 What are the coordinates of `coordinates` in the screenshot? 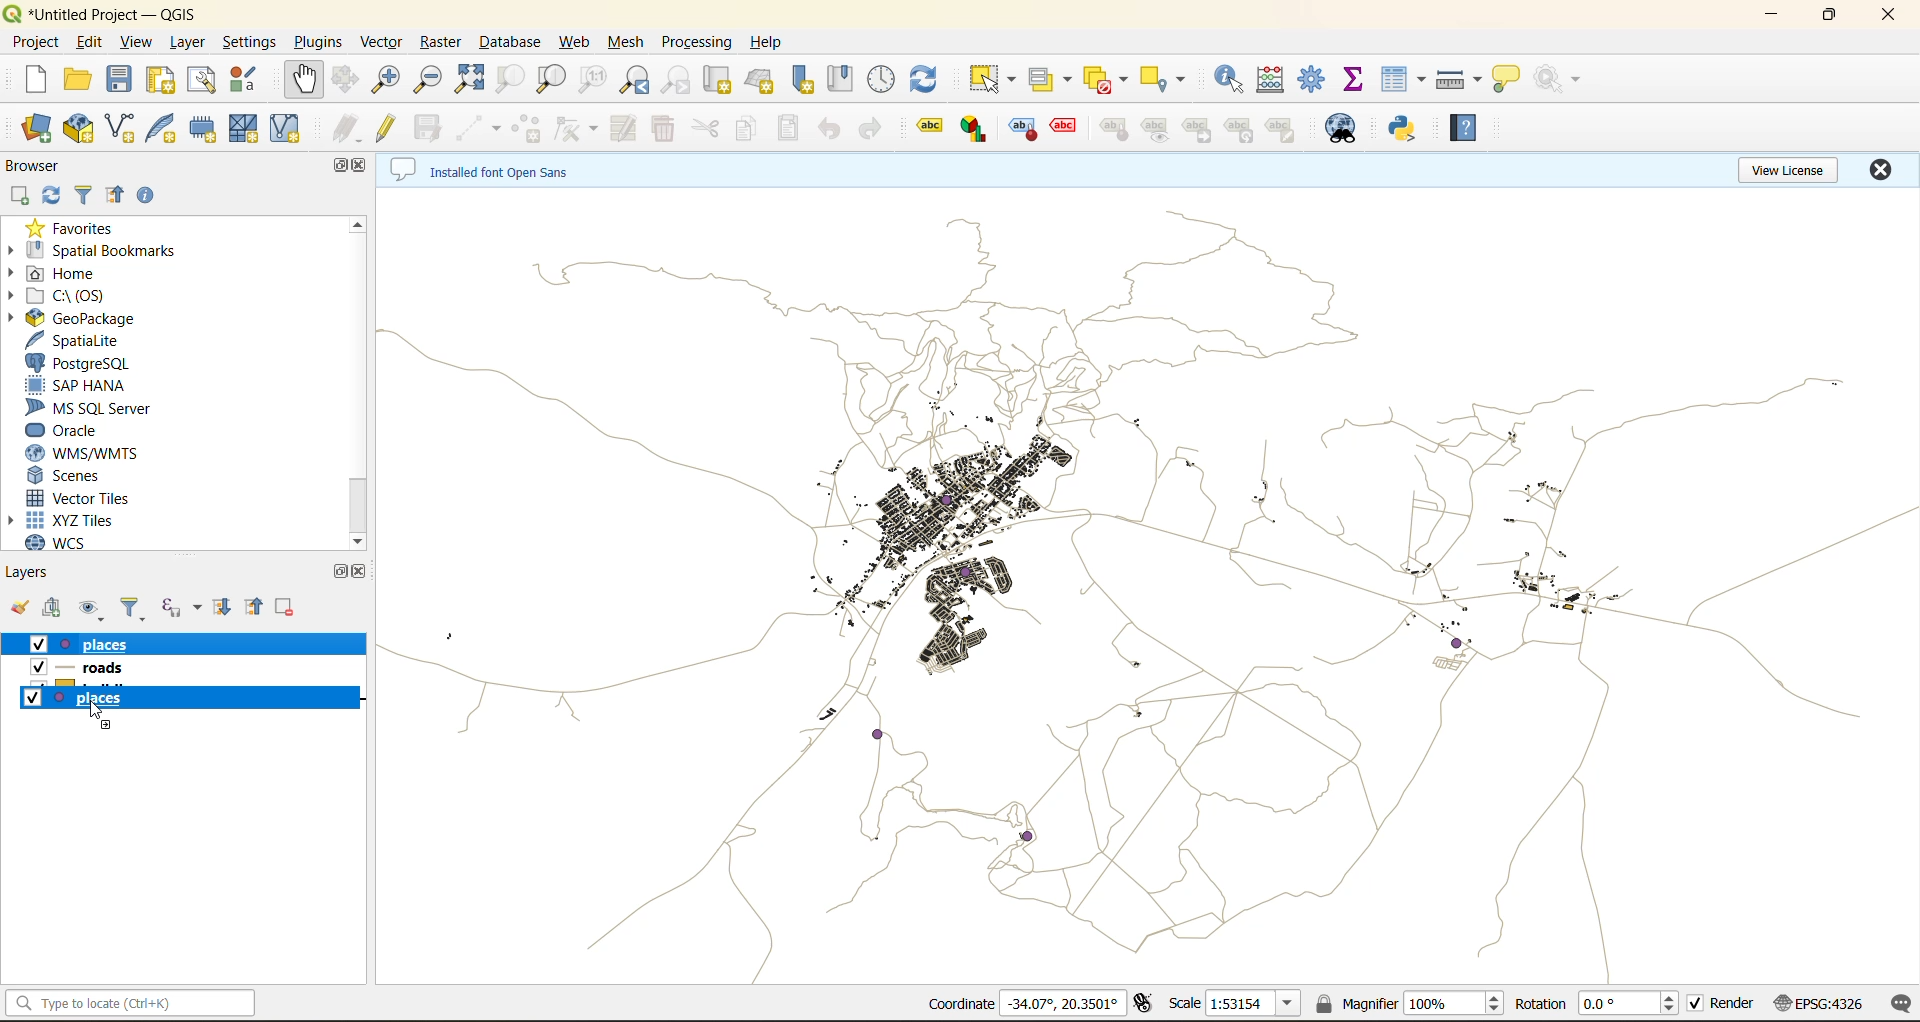 It's located at (1030, 1002).